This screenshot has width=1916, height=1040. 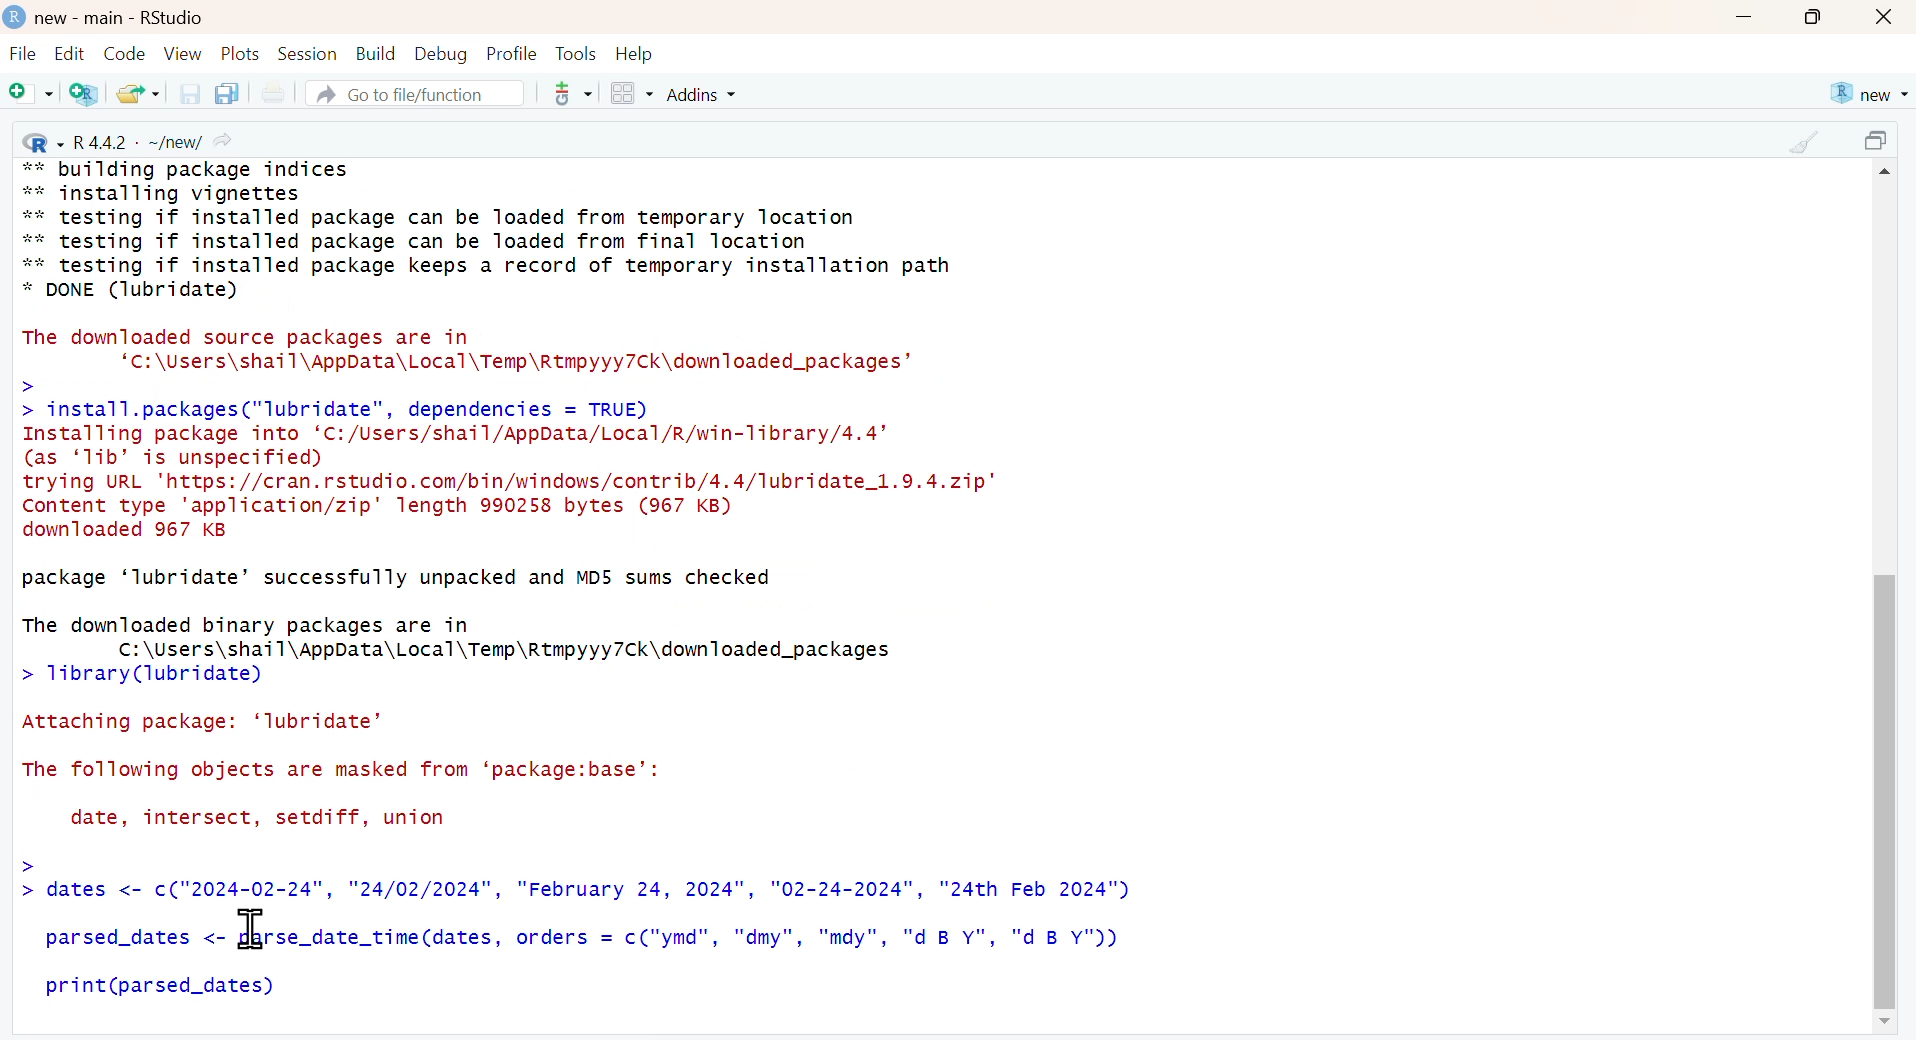 I want to click on The downloaded source packages are in
‘C:\Users\shail\AppData\Local\Temp\Rtmpyyy7Ck\downloaded_packages’
>, so click(x=484, y=359).